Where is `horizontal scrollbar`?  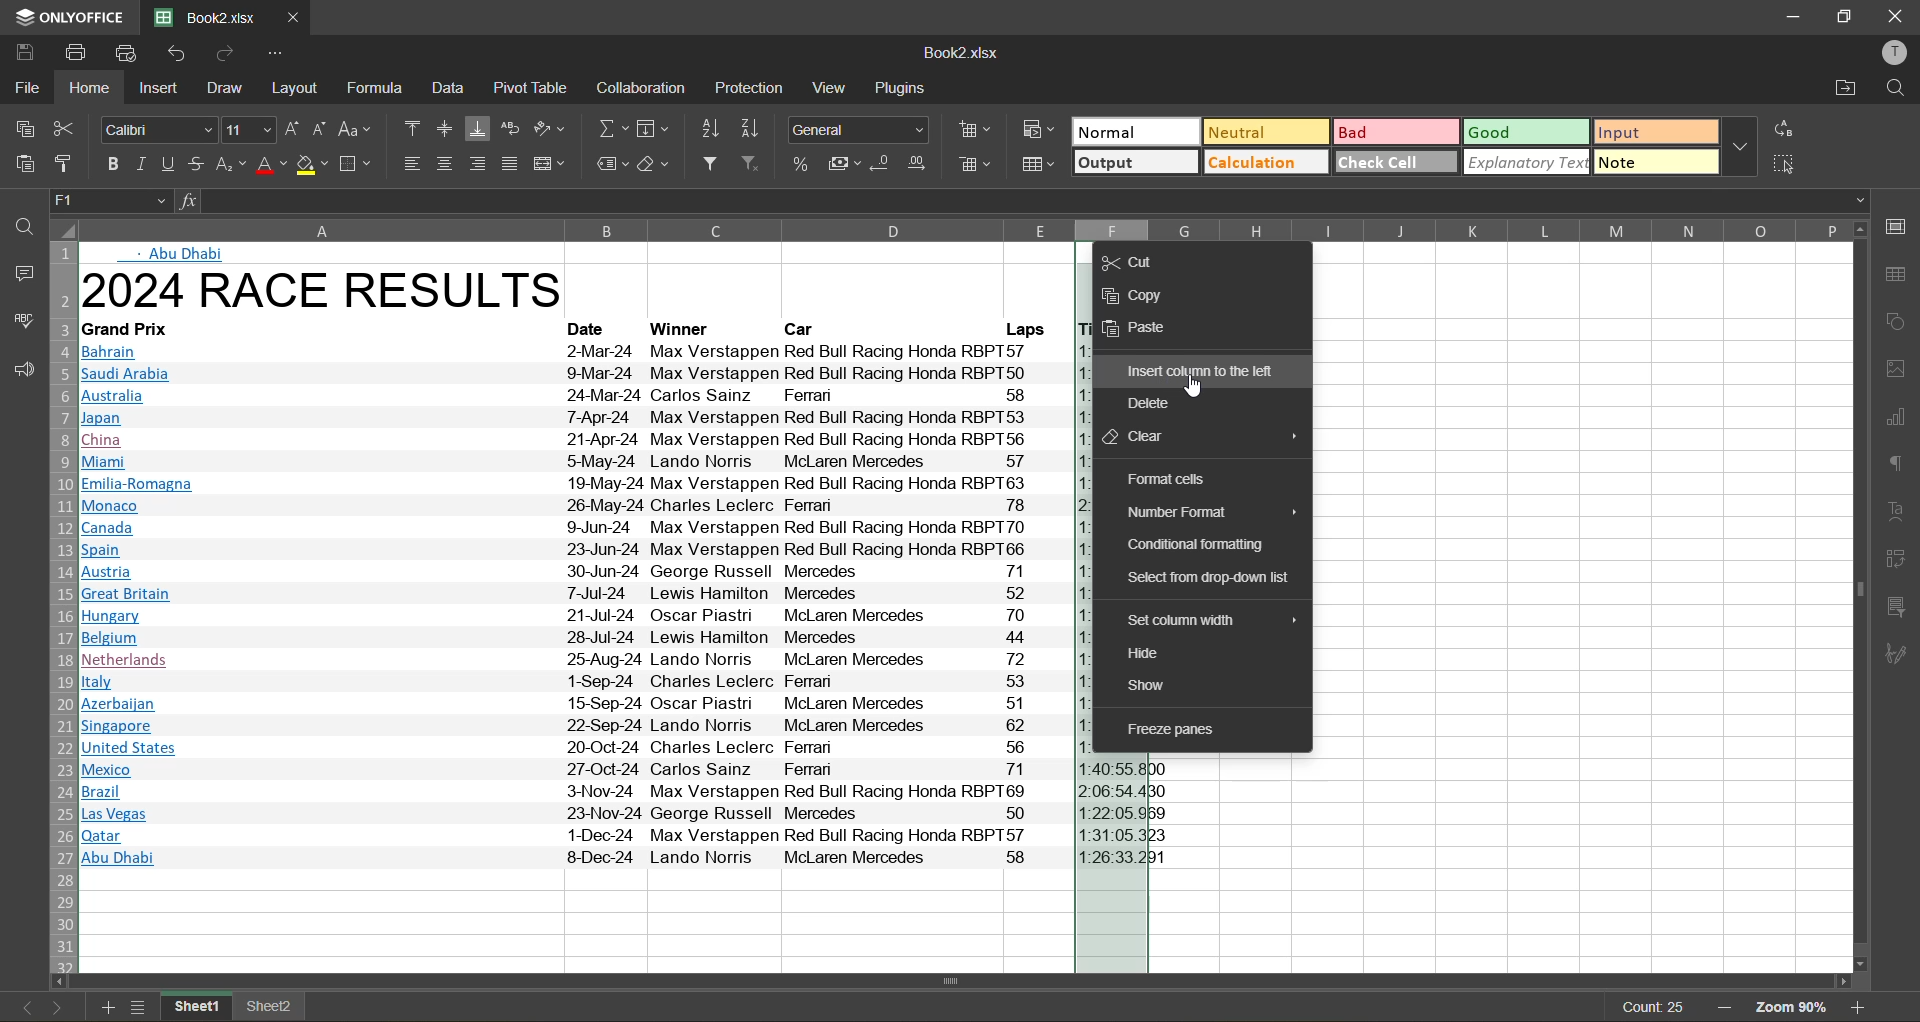
horizontal scrollbar is located at coordinates (950, 981).